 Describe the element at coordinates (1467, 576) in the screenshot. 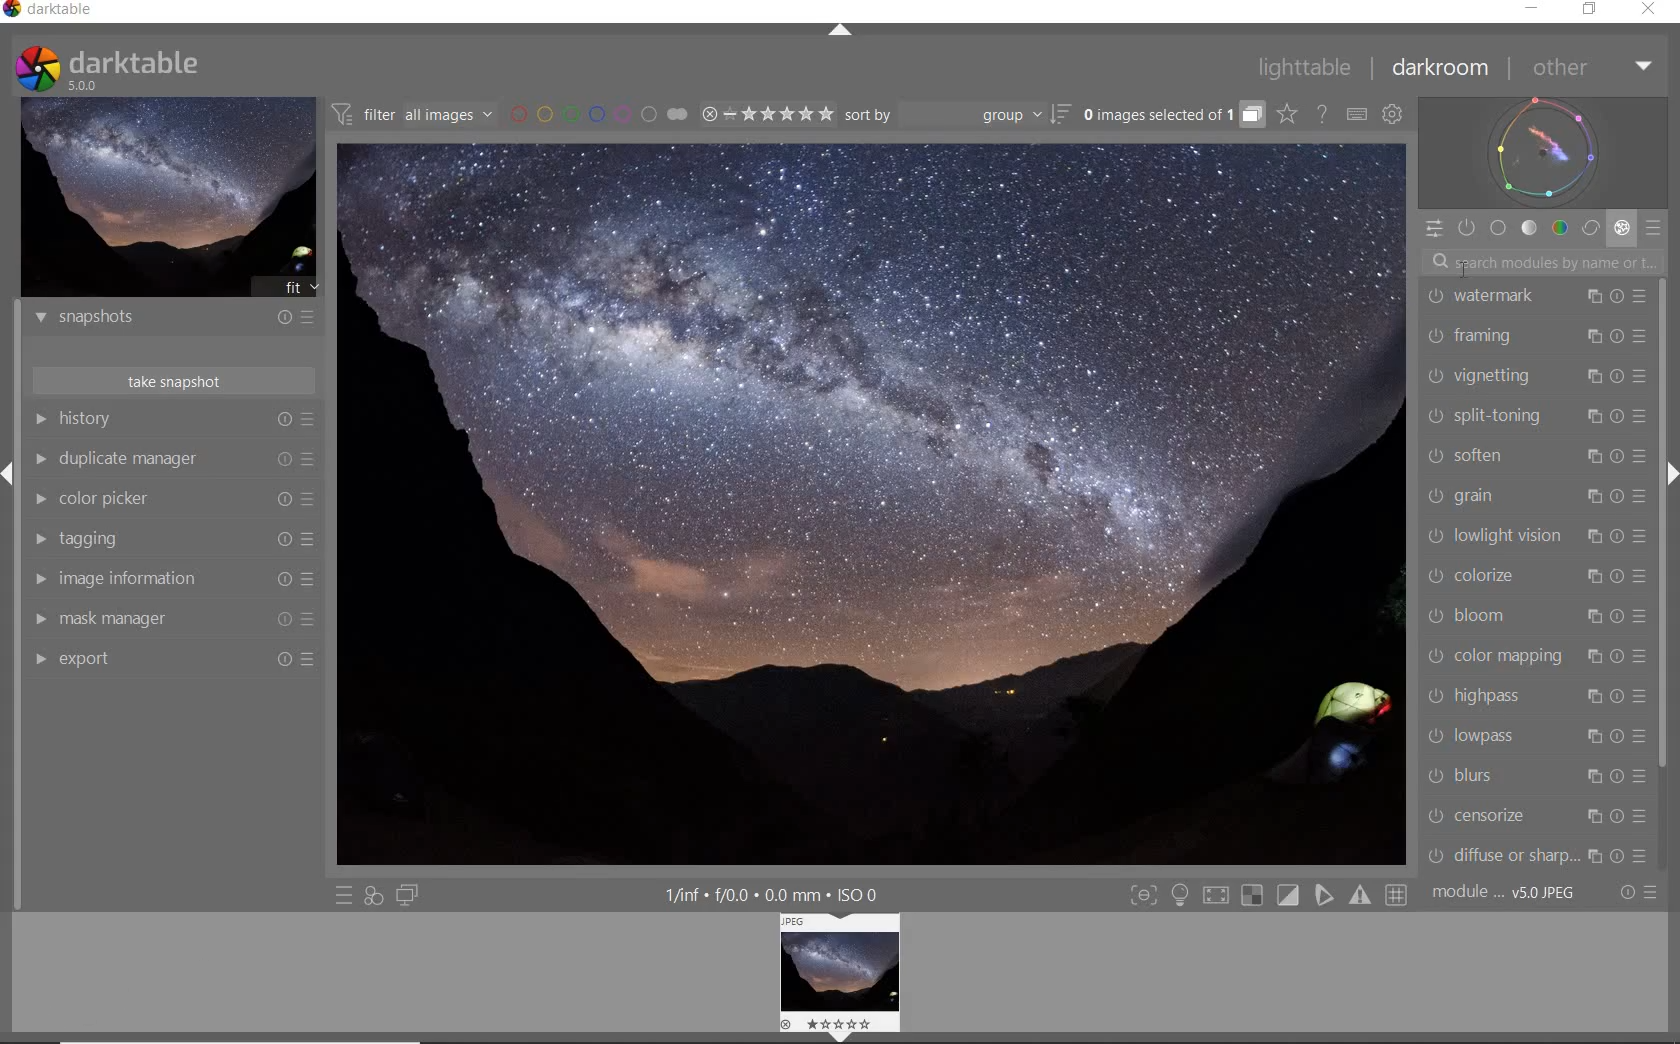

I see `COLORIZE` at that location.